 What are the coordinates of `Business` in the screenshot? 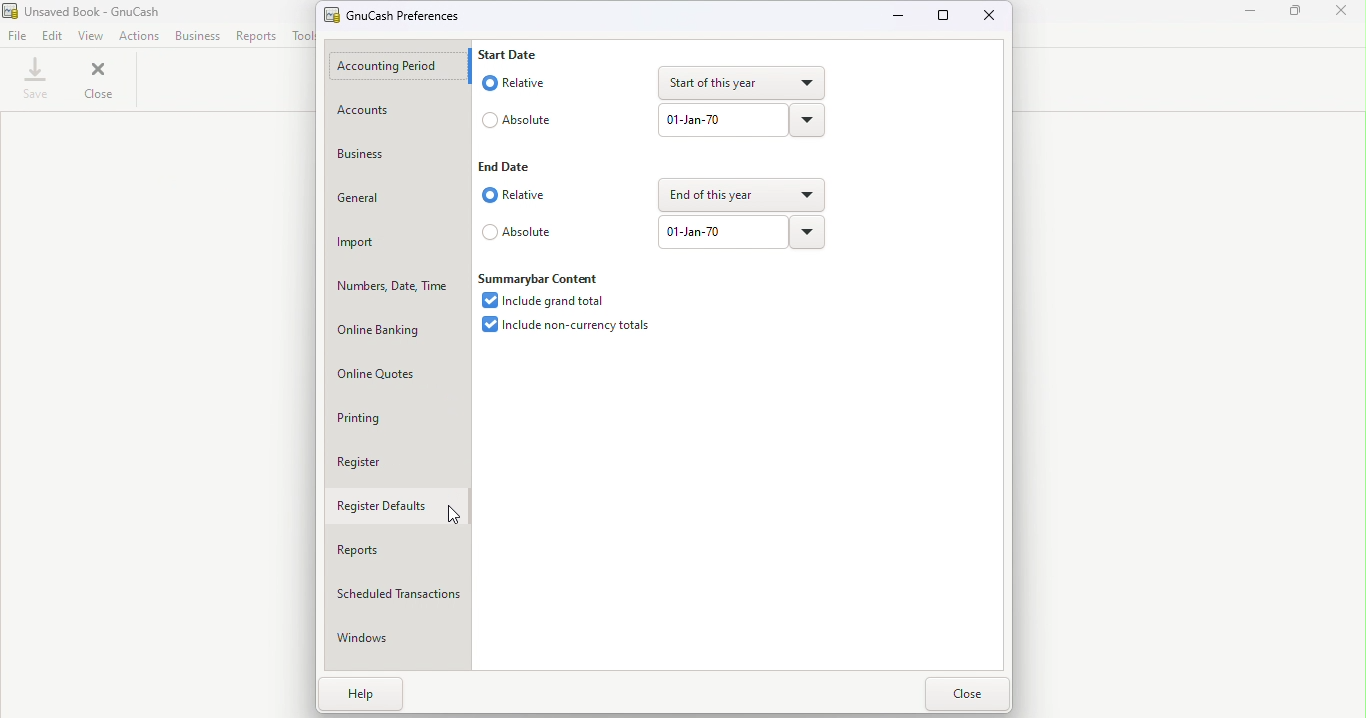 It's located at (396, 155).